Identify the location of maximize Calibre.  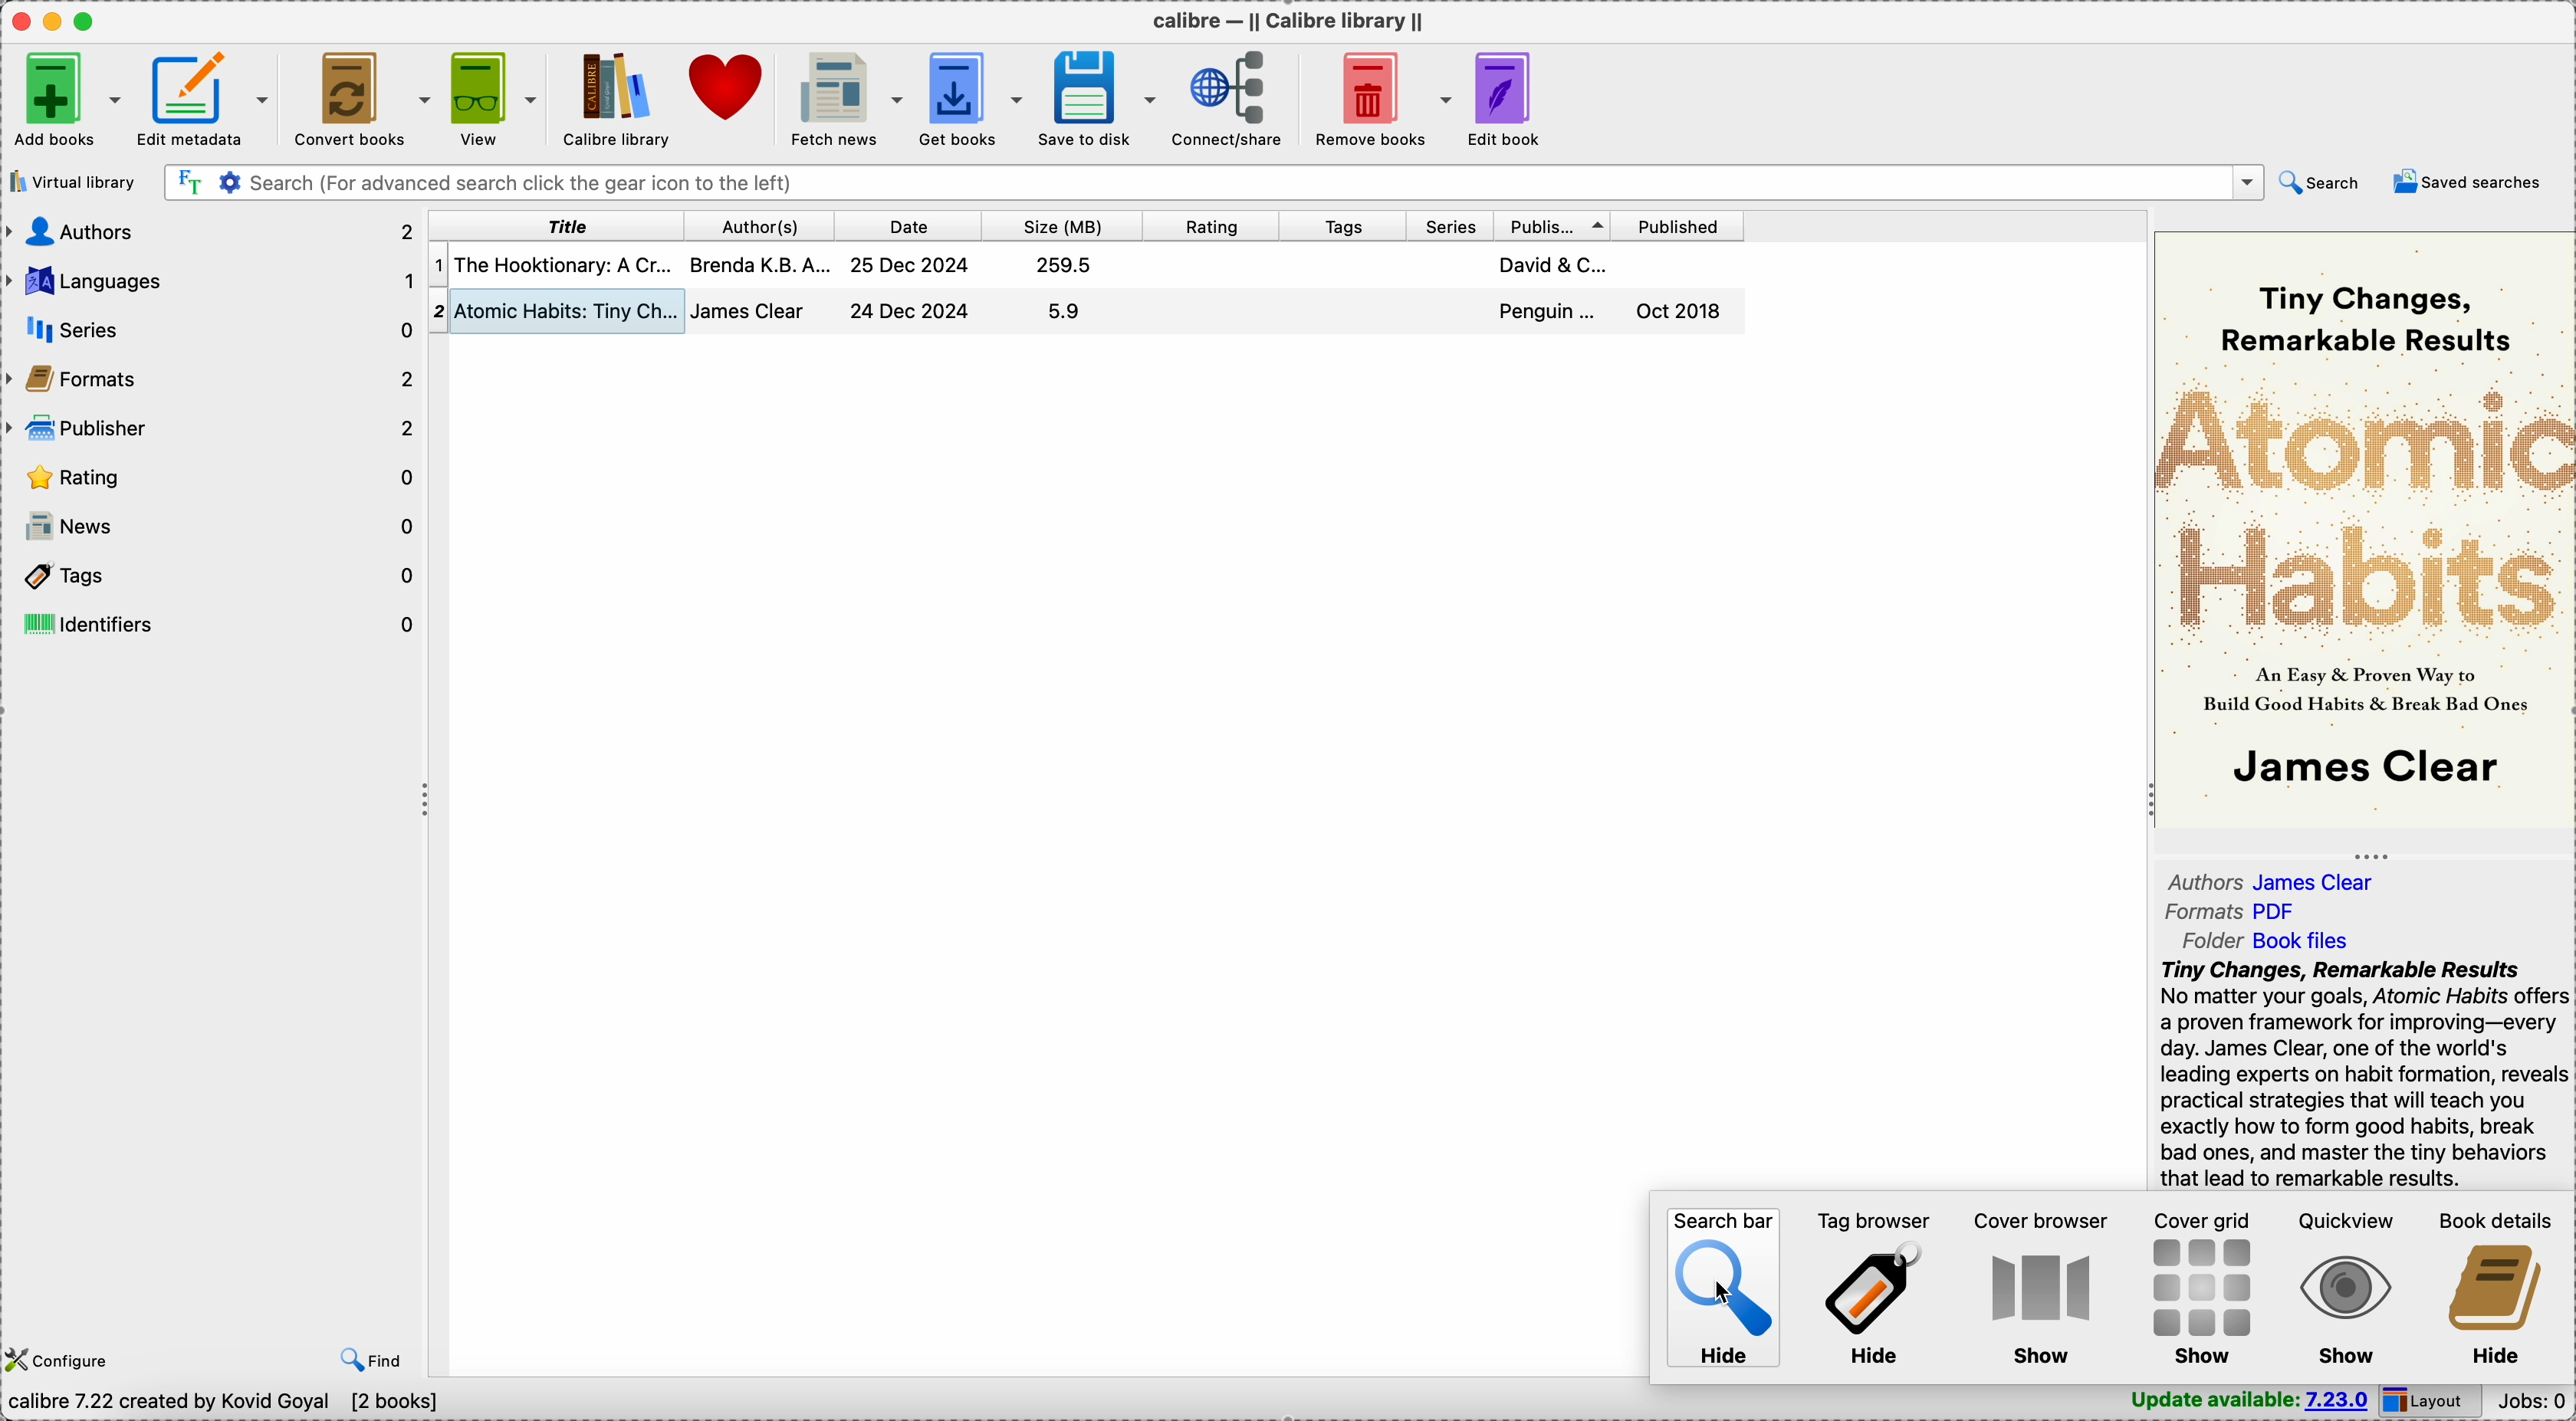
(87, 21).